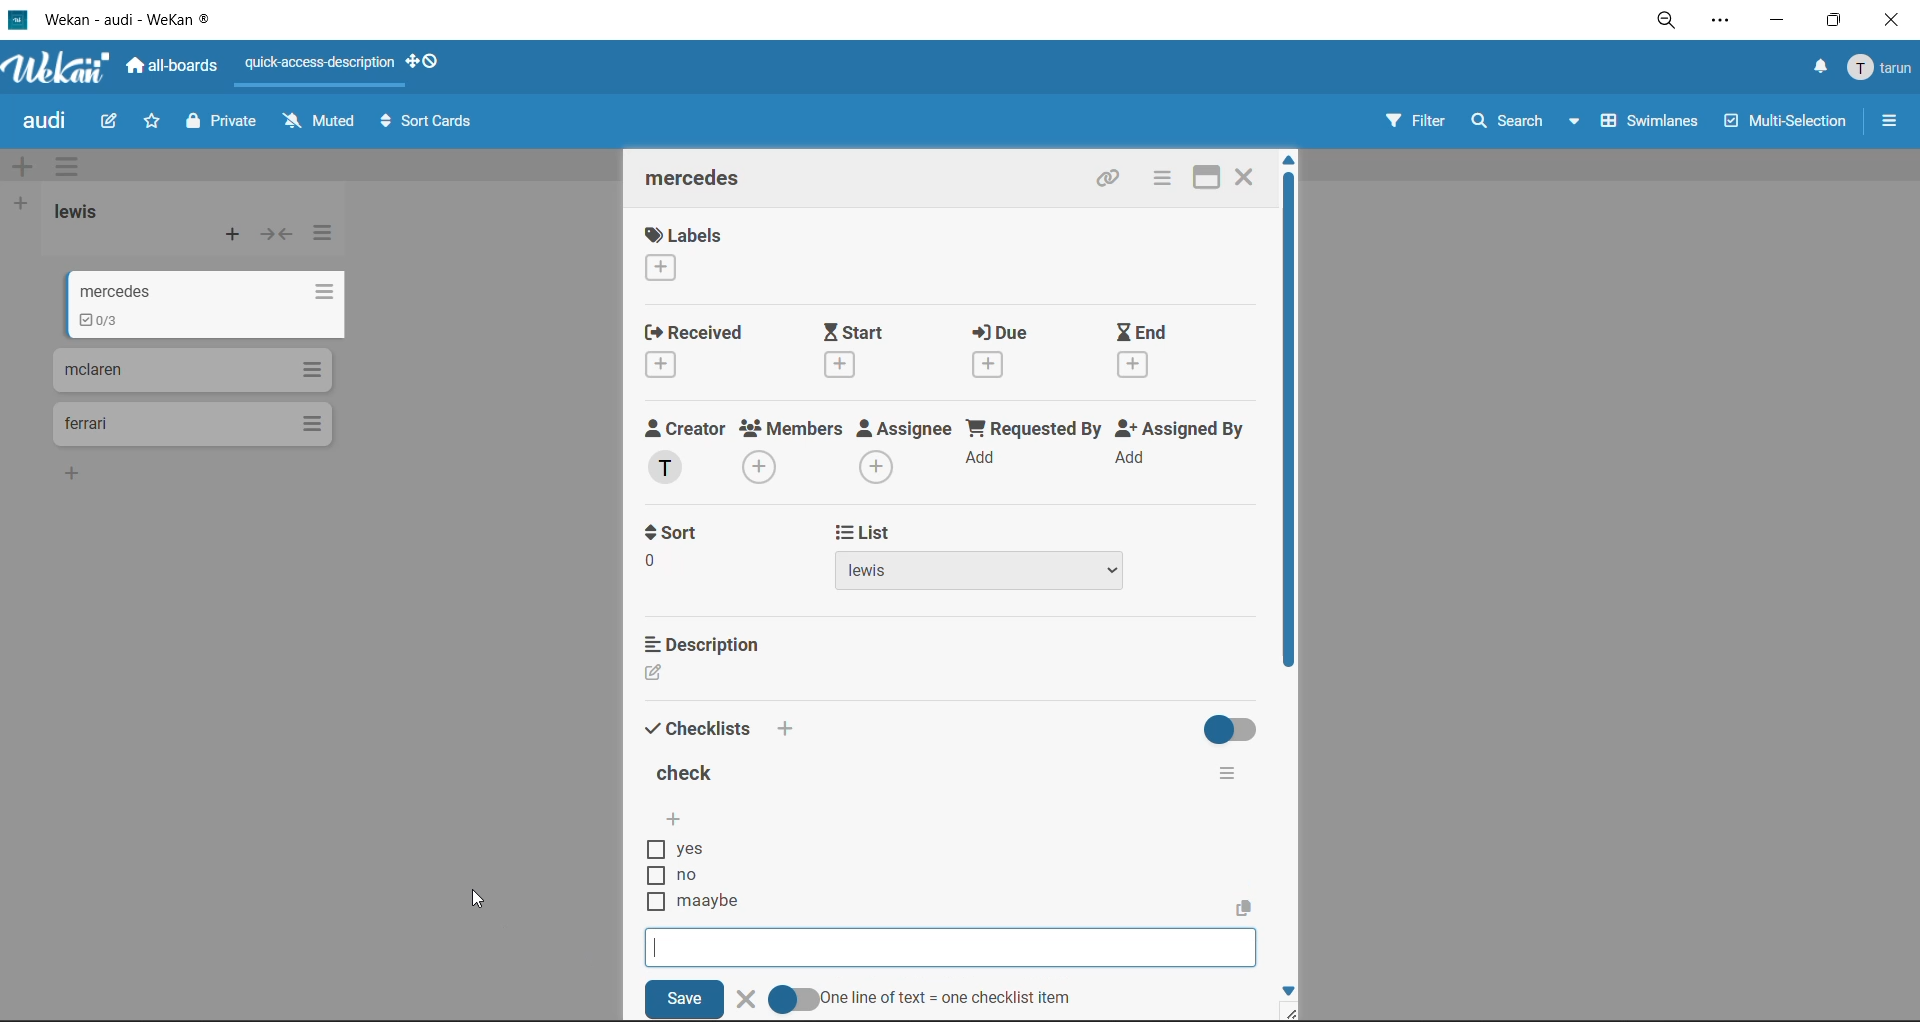 Image resolution: width=1920 pixels, height=1022 pixels. What do you see at coordinates (102, 320) in the screenshot?
I see `updated the checklist details` at bounding box center [102, 320].